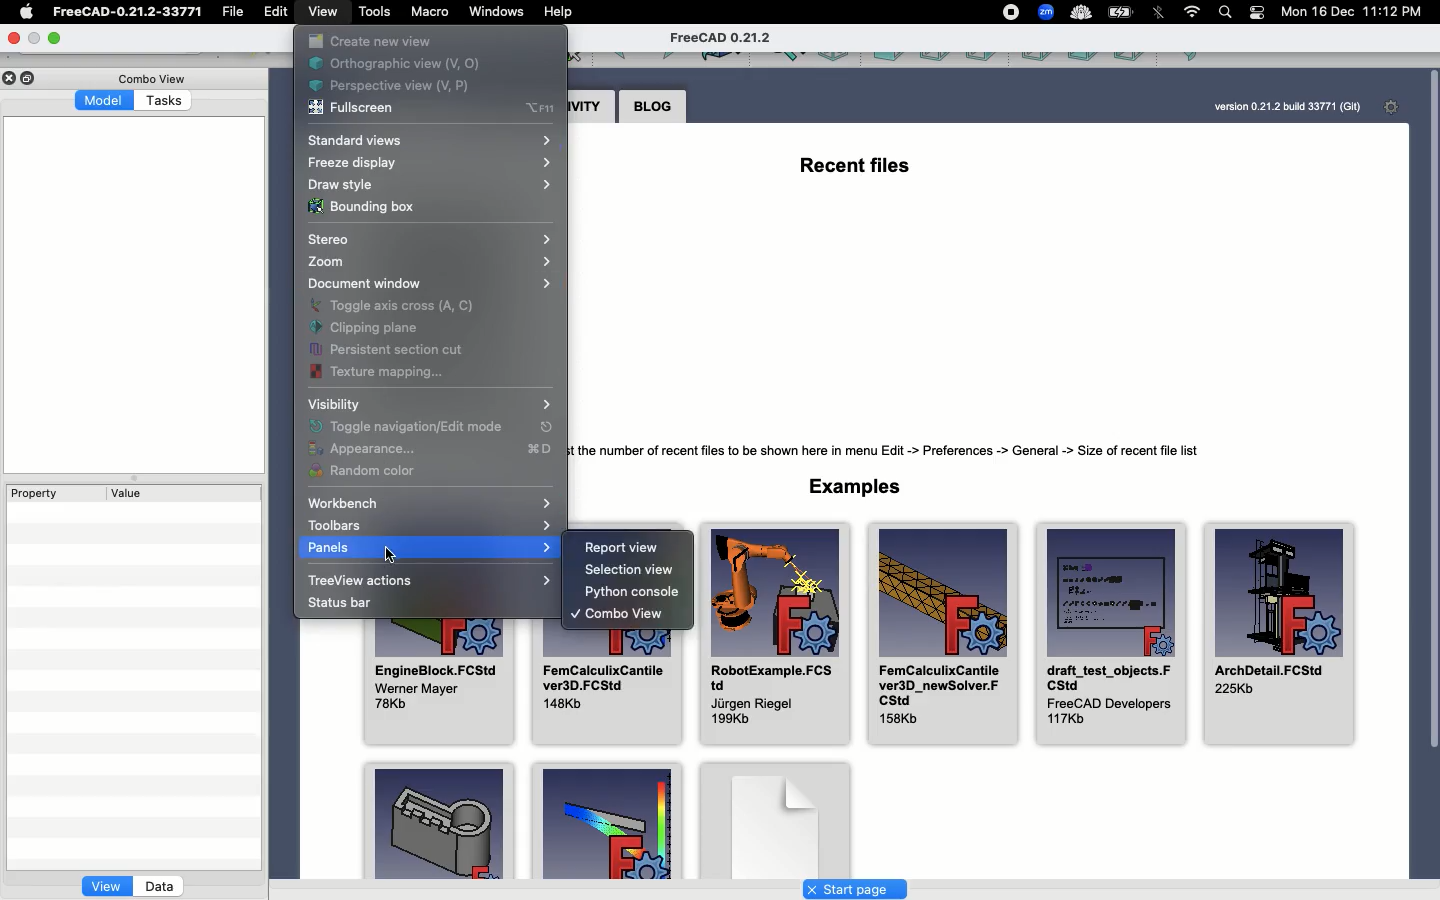 The width and height of the screenshot is (1440, 900). I want to click on draft_test_objects.FCStd FreeCAD Developers 117Kb, so click(1109, 637).